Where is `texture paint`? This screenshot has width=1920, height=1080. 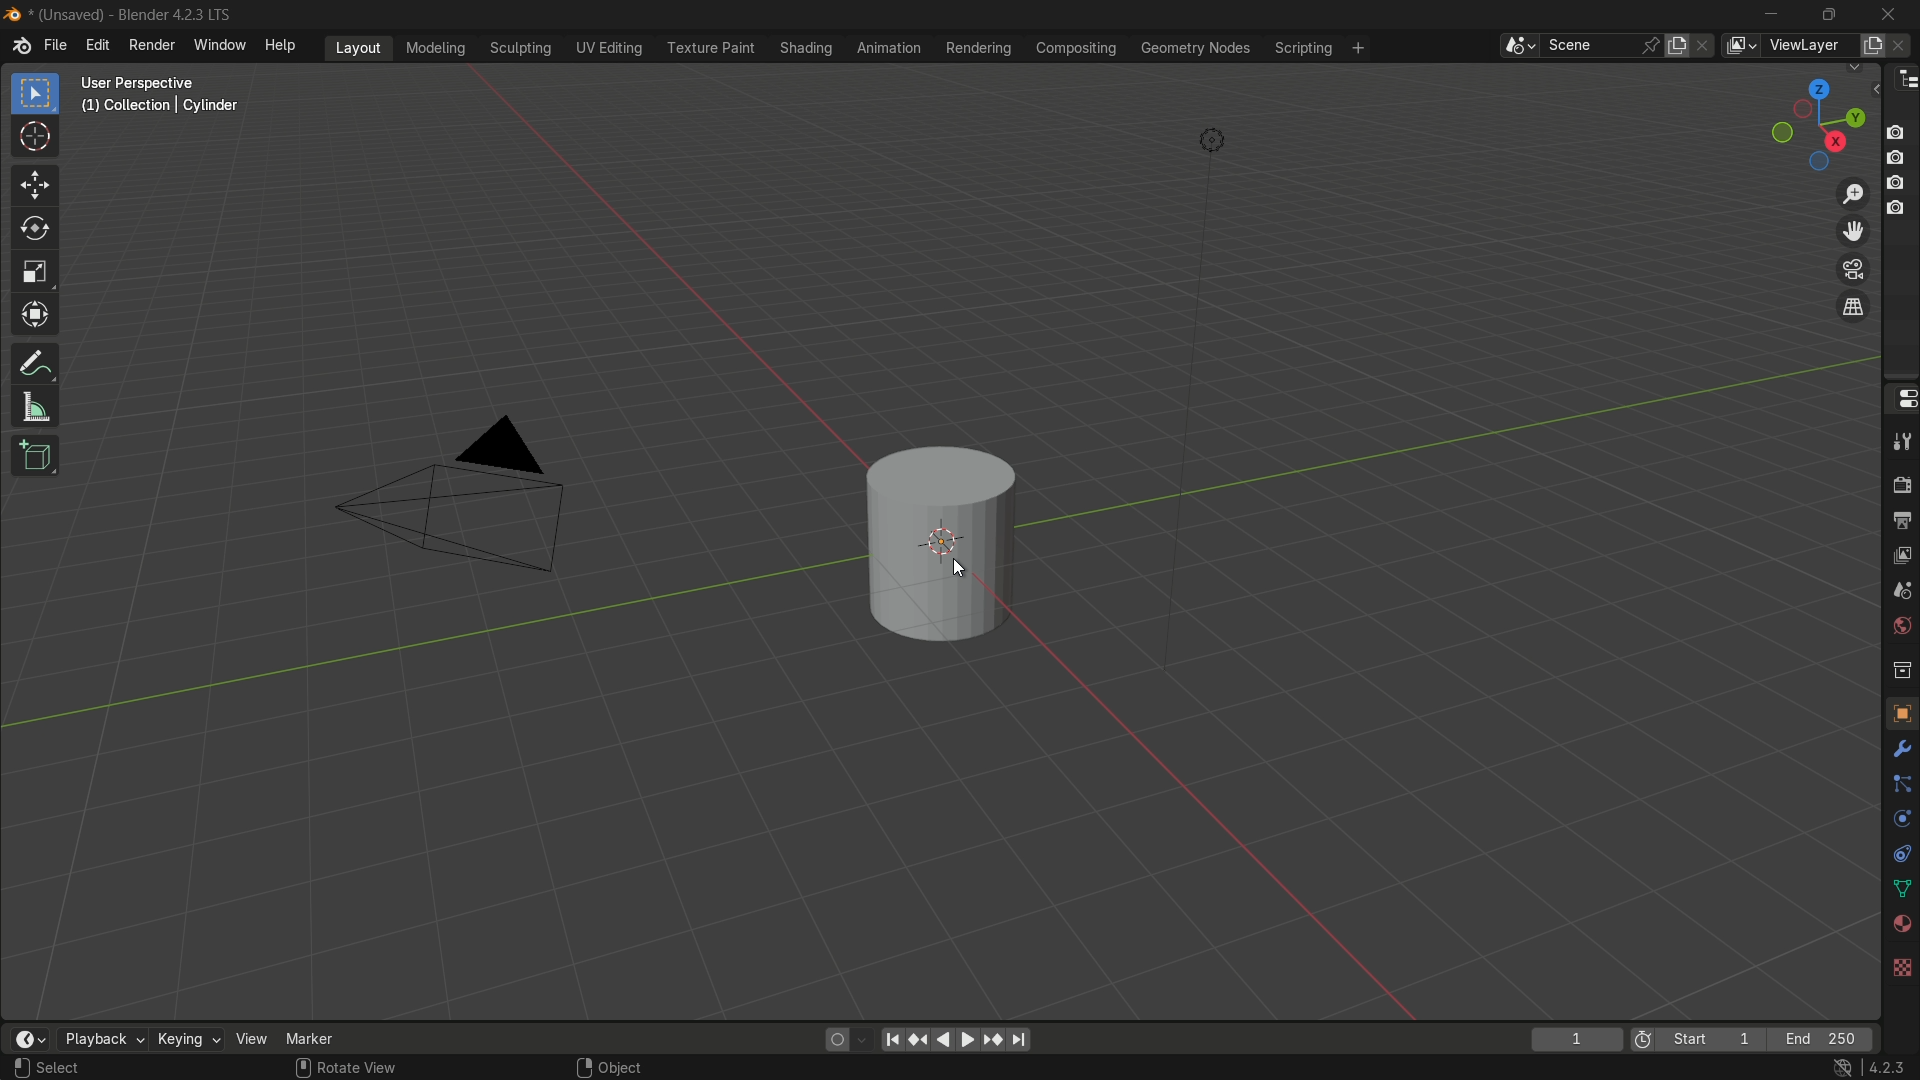
texture paint is located at coordinates (710, 48).